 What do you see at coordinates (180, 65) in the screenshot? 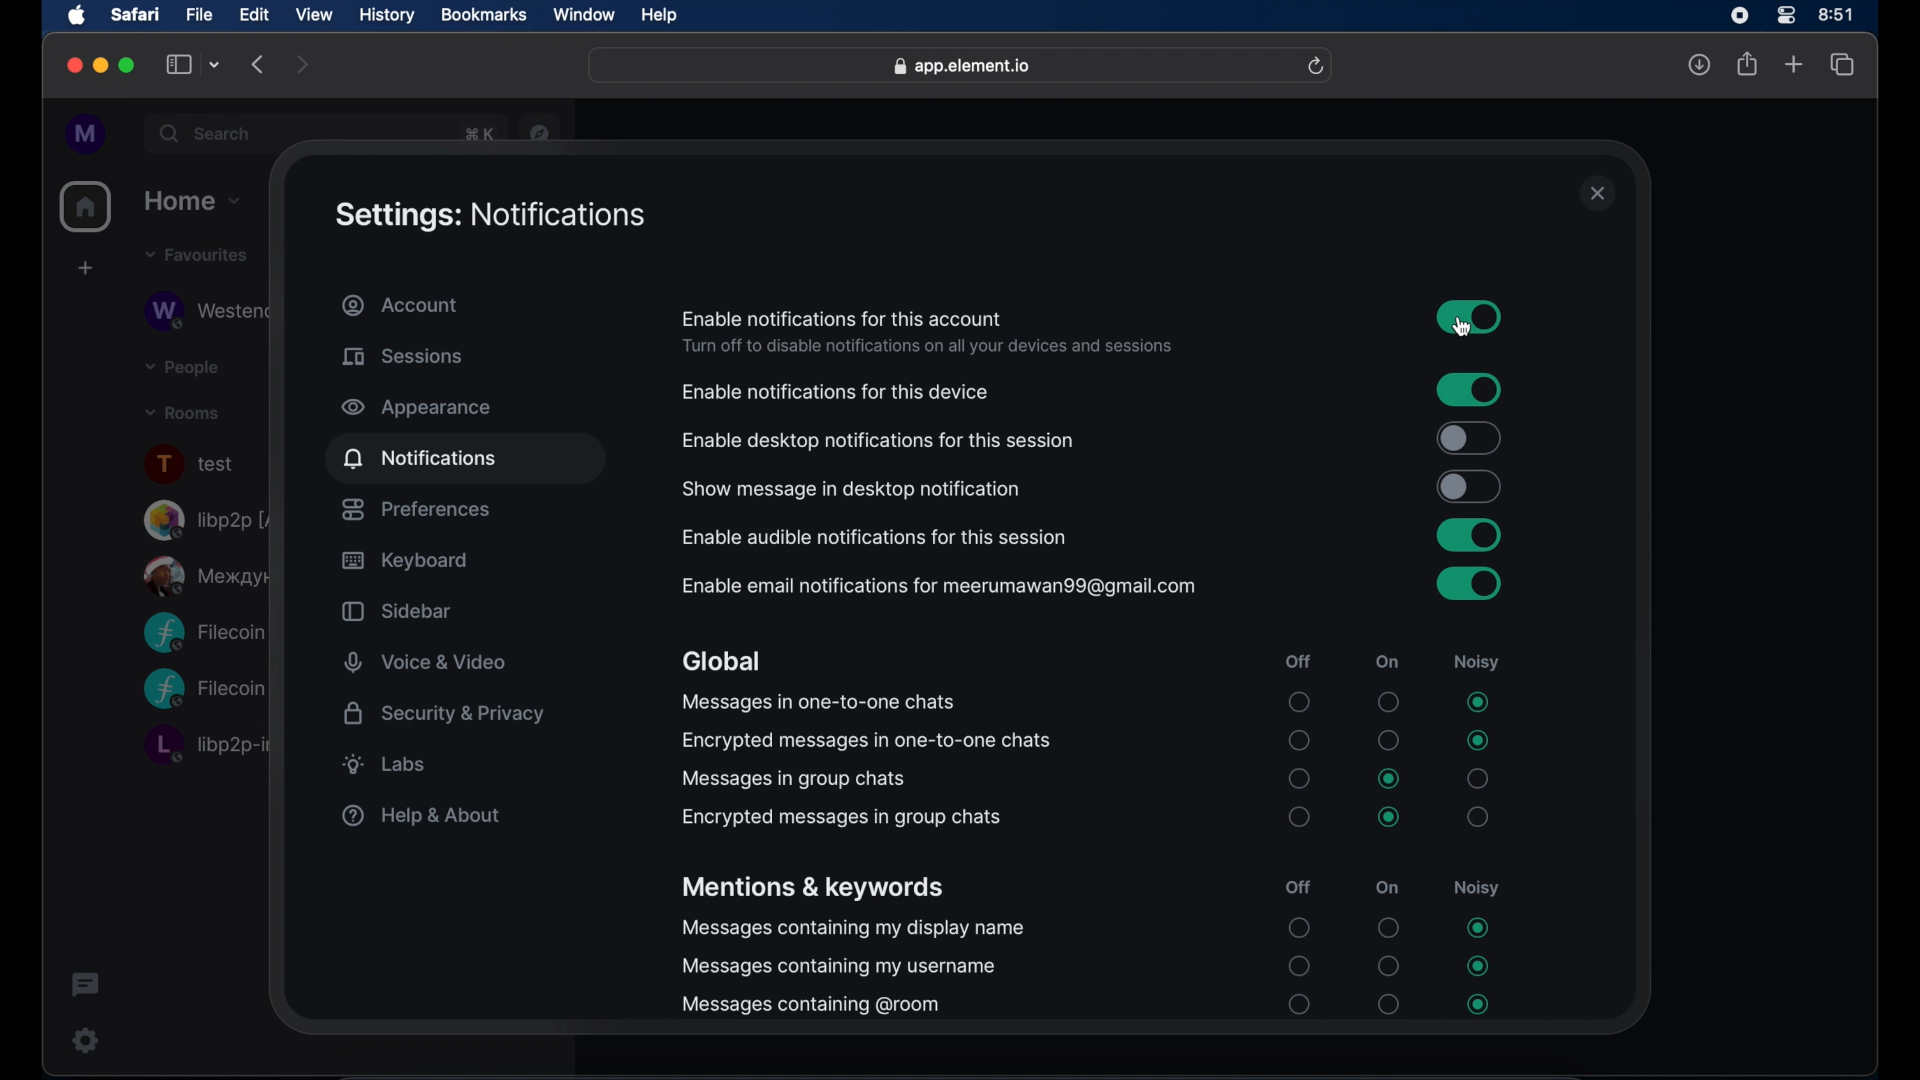
I see `show sidebar` at bounding box center [180, 65].